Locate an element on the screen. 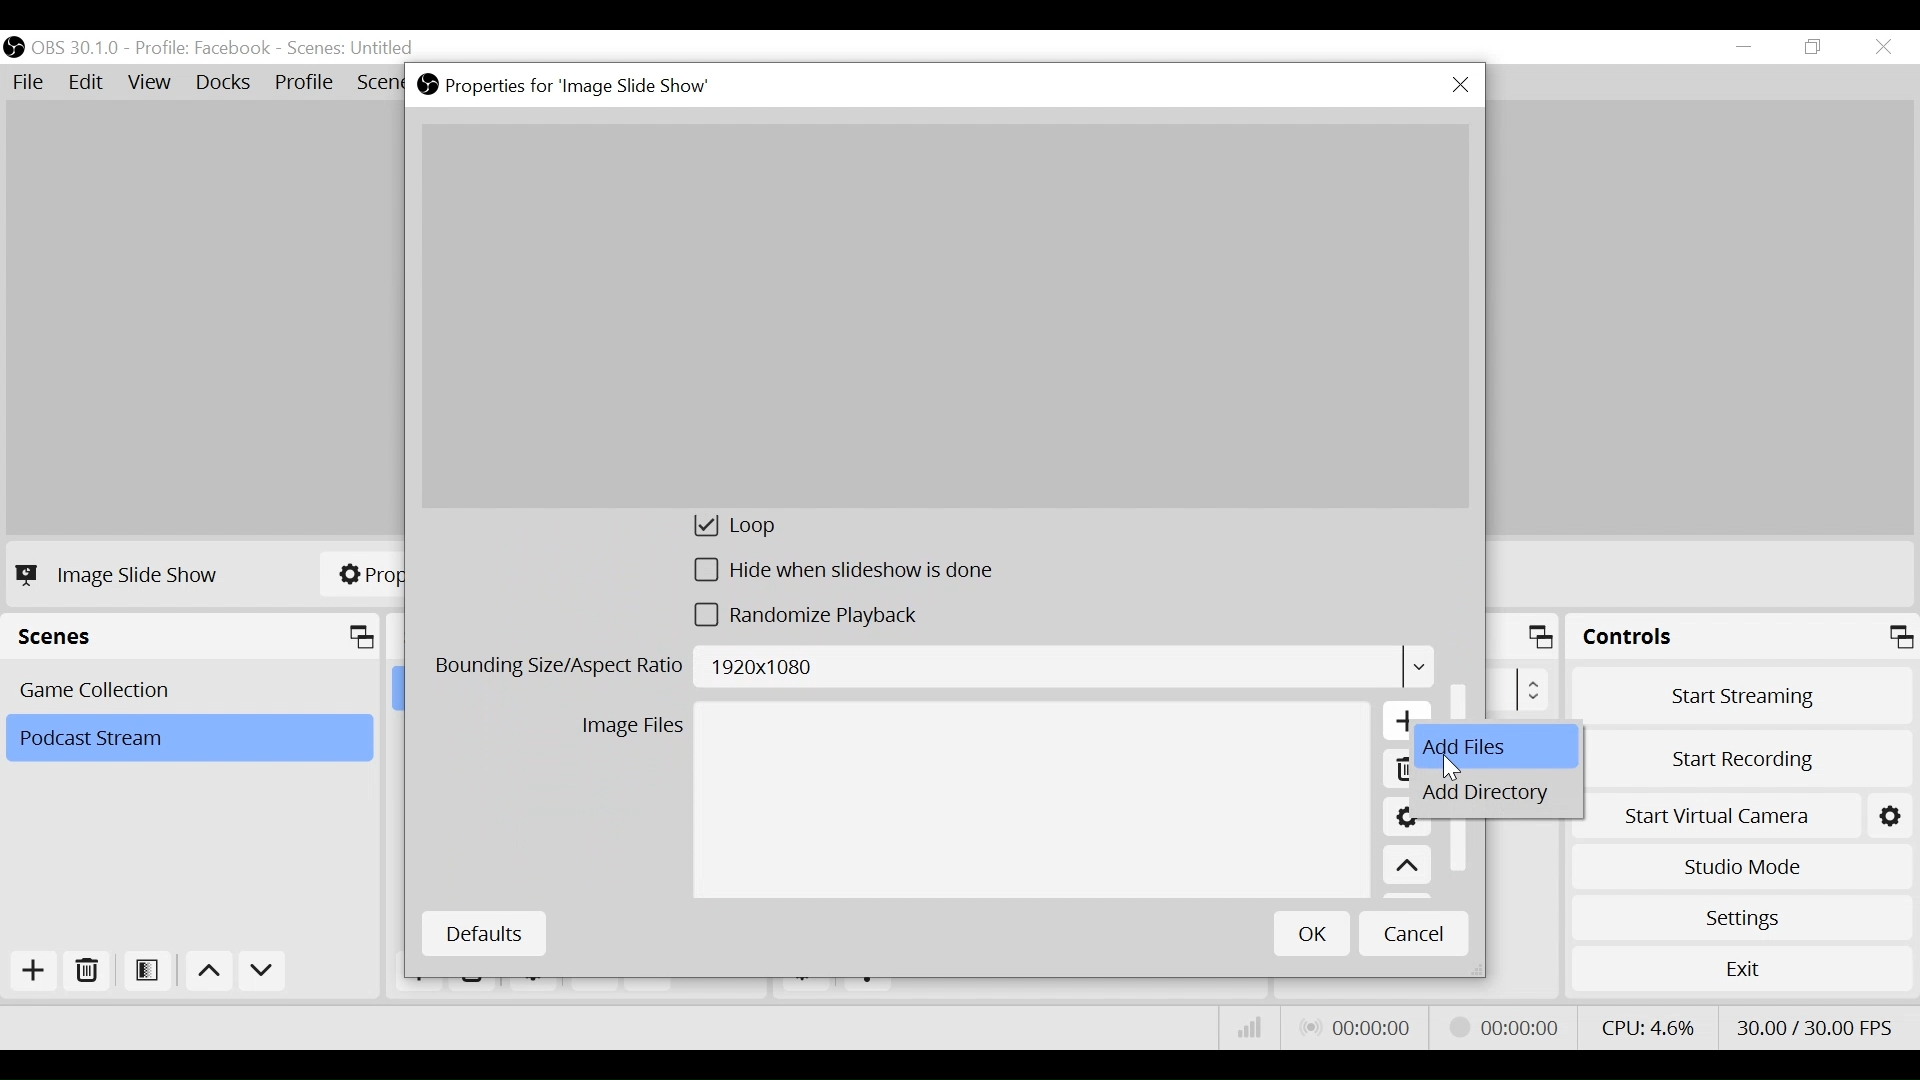 The height and width of the screenshot is (1080, 1920). (un)select loop is located at coordinates (761, 529).